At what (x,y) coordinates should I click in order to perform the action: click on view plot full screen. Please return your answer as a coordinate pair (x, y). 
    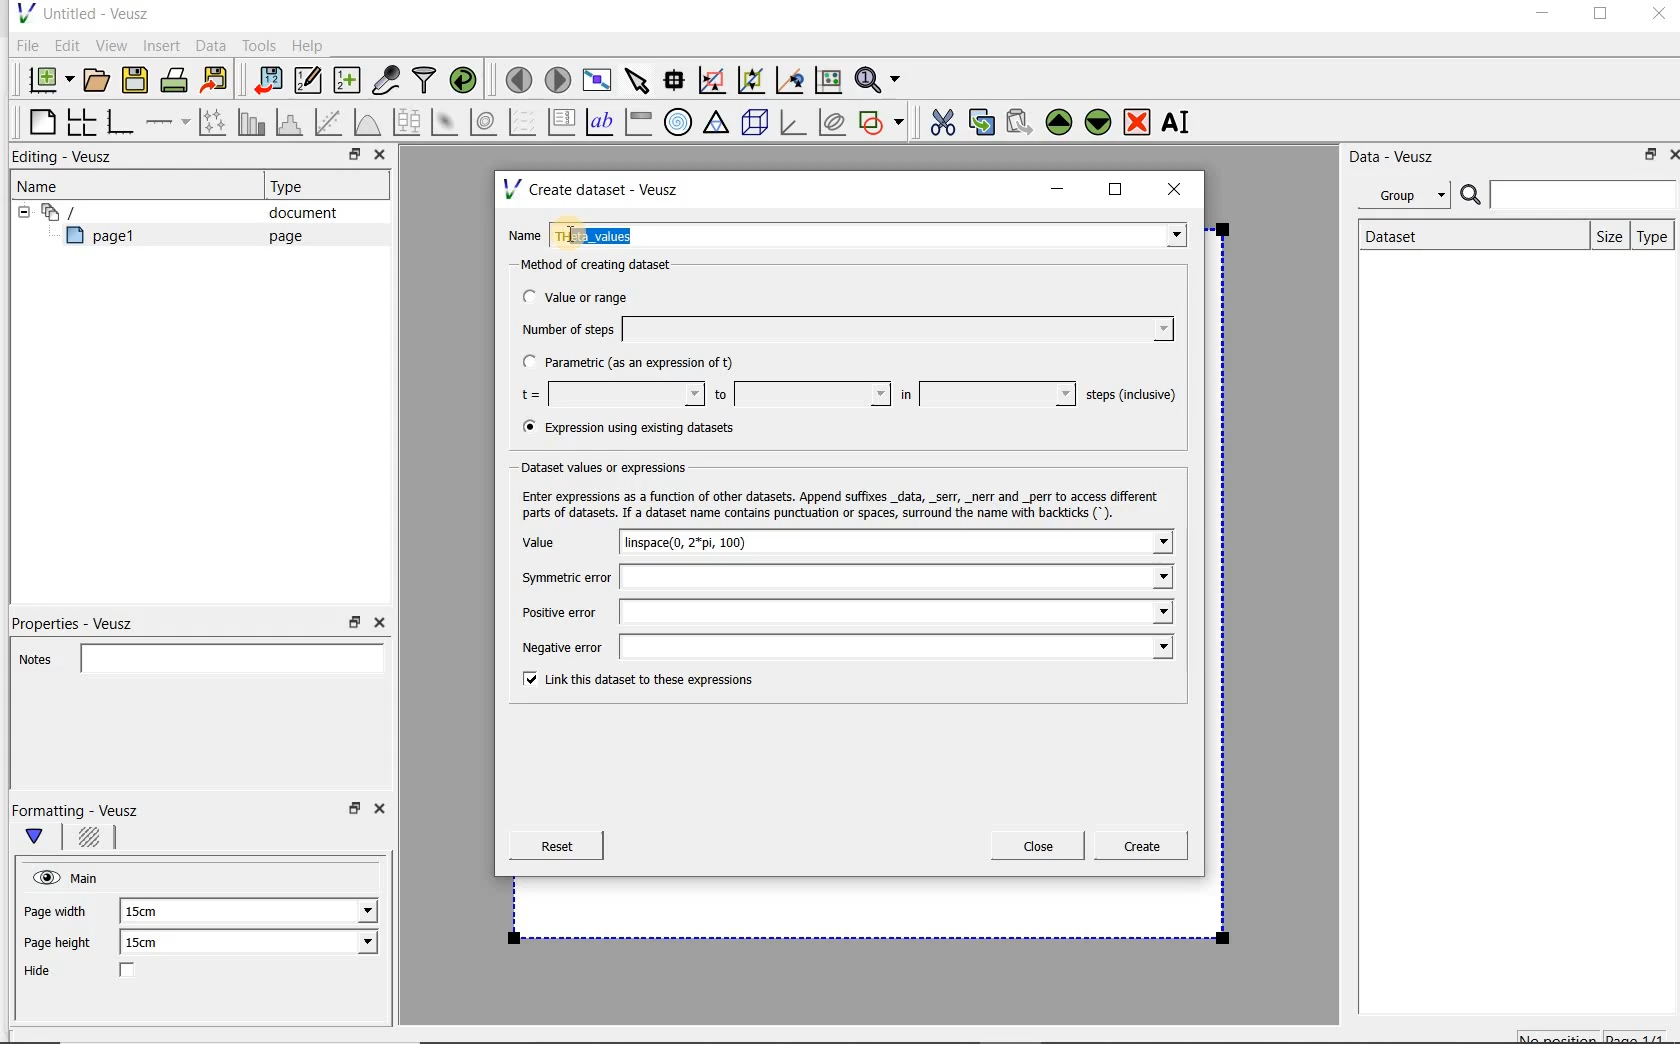
    Looking at the image, I should click on (595, 78).